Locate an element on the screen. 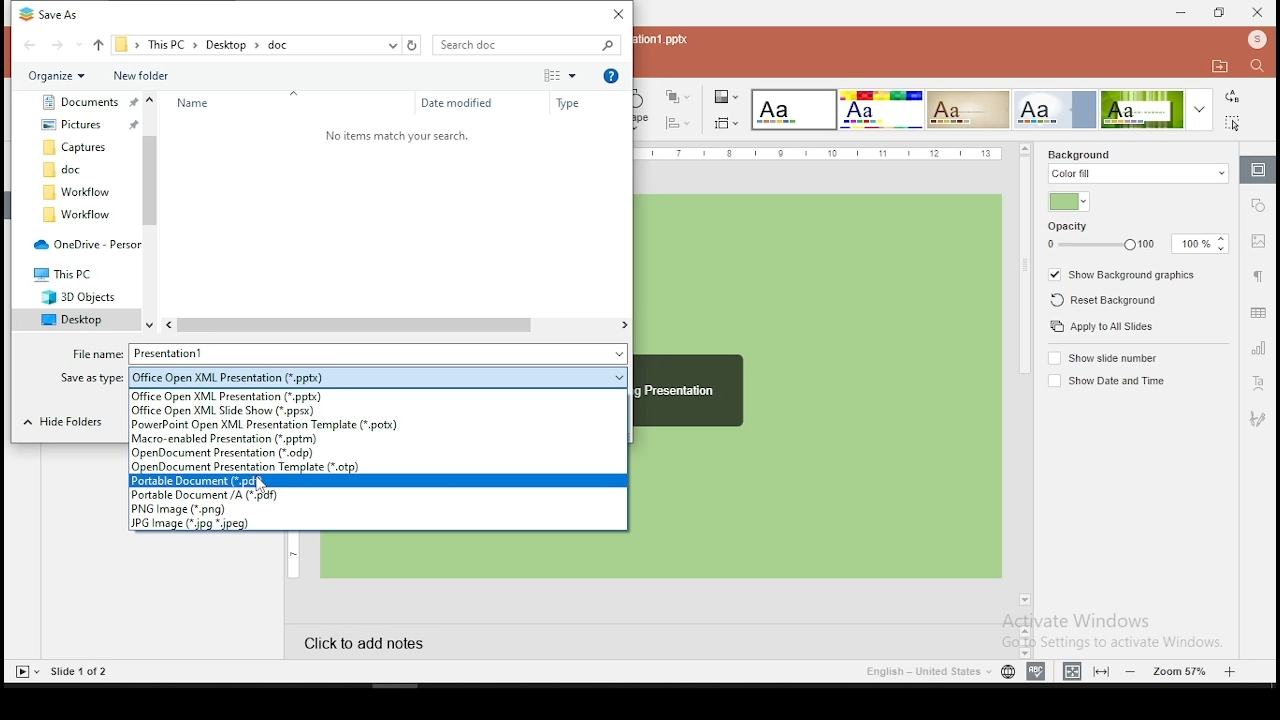 The image size is (1280, 720). Captures is located at coordinates (79, 146).